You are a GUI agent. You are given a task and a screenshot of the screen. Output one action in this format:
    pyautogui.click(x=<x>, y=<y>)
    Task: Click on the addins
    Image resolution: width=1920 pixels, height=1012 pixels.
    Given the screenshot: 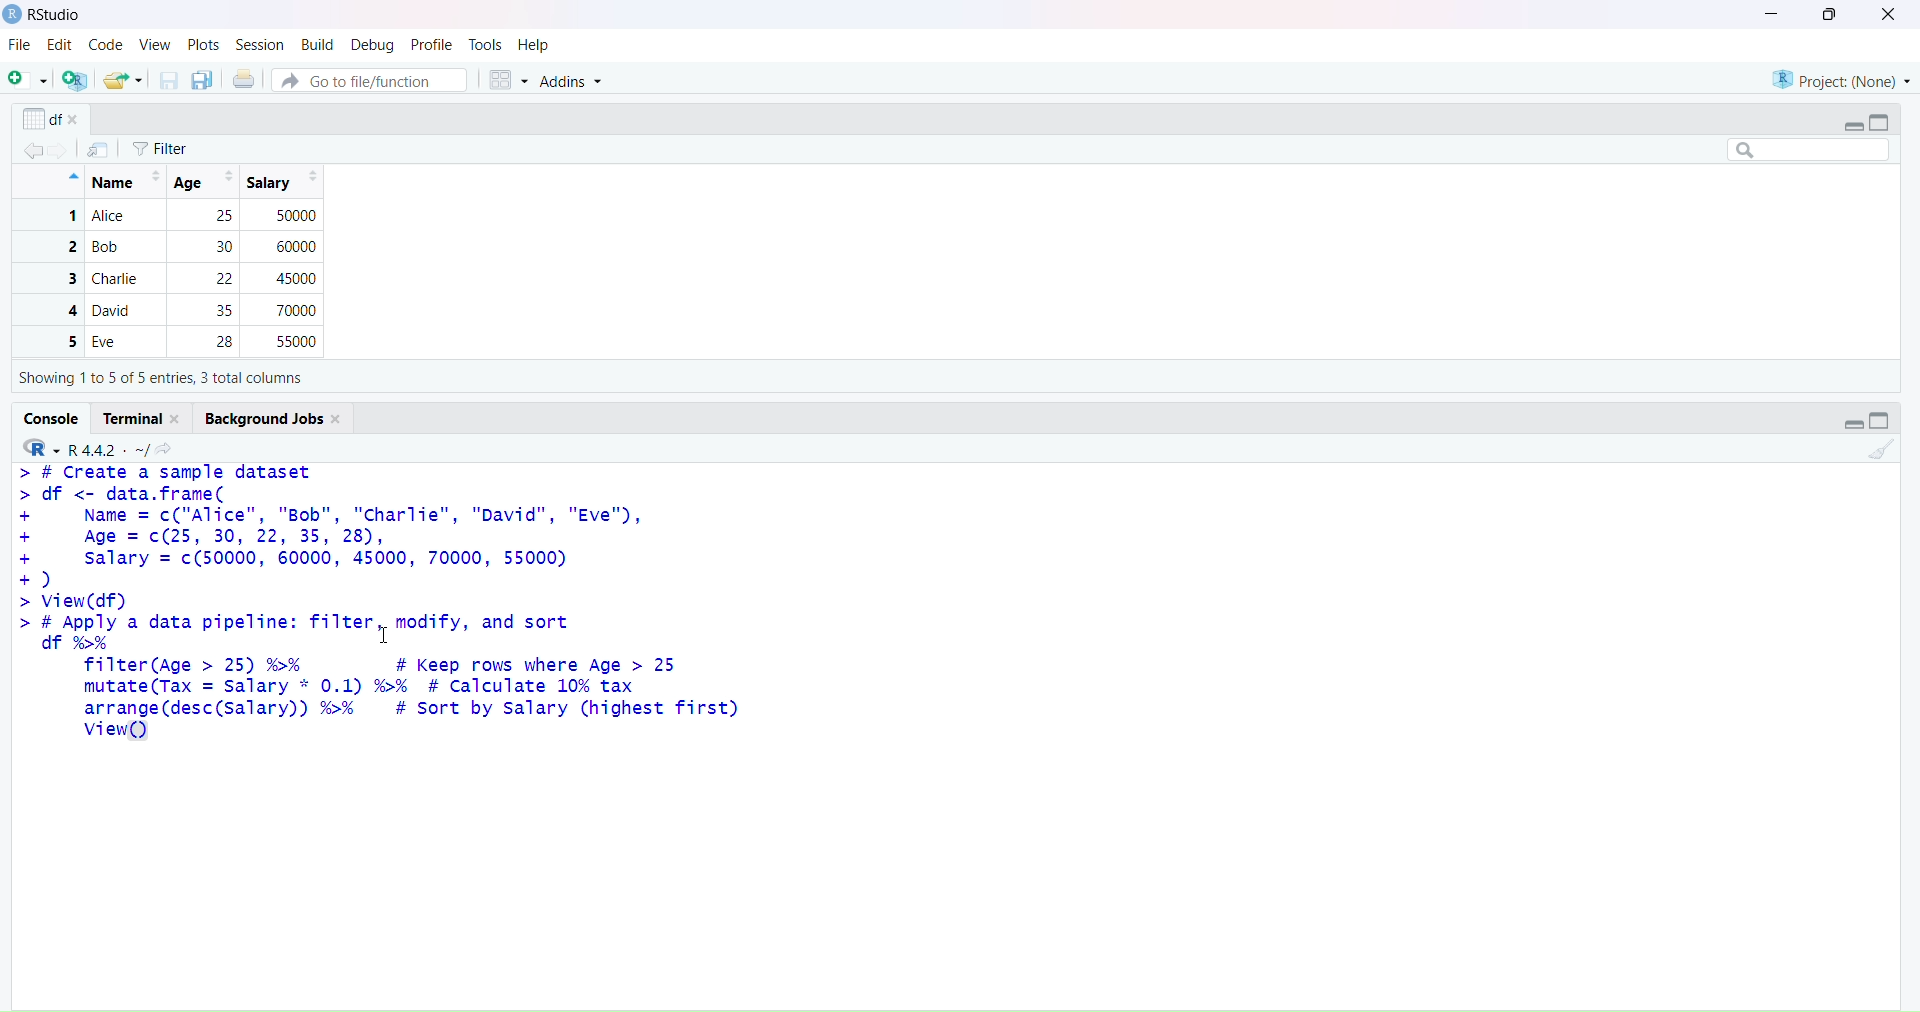 What is the action you would take?
    pyautogui.click(x=577, y=83)
    